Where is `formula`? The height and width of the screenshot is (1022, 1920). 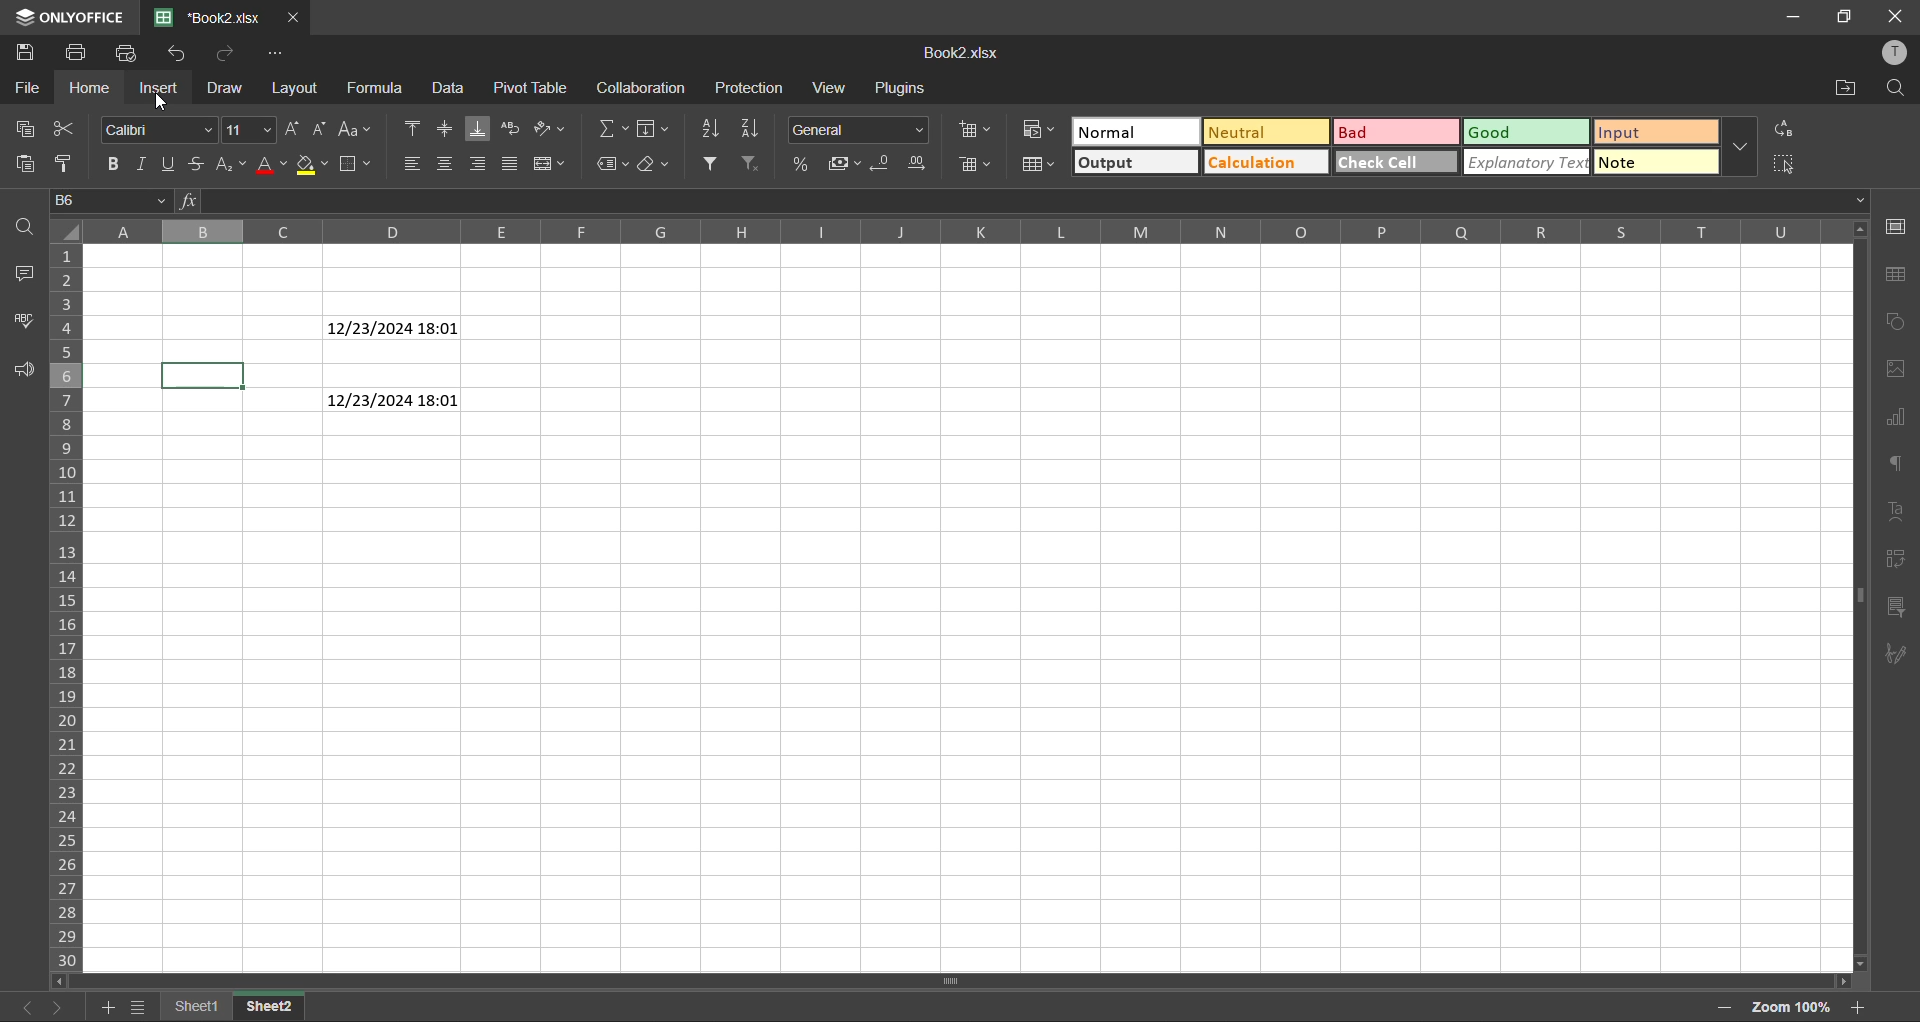 formula is located at coordinates (381, 88).